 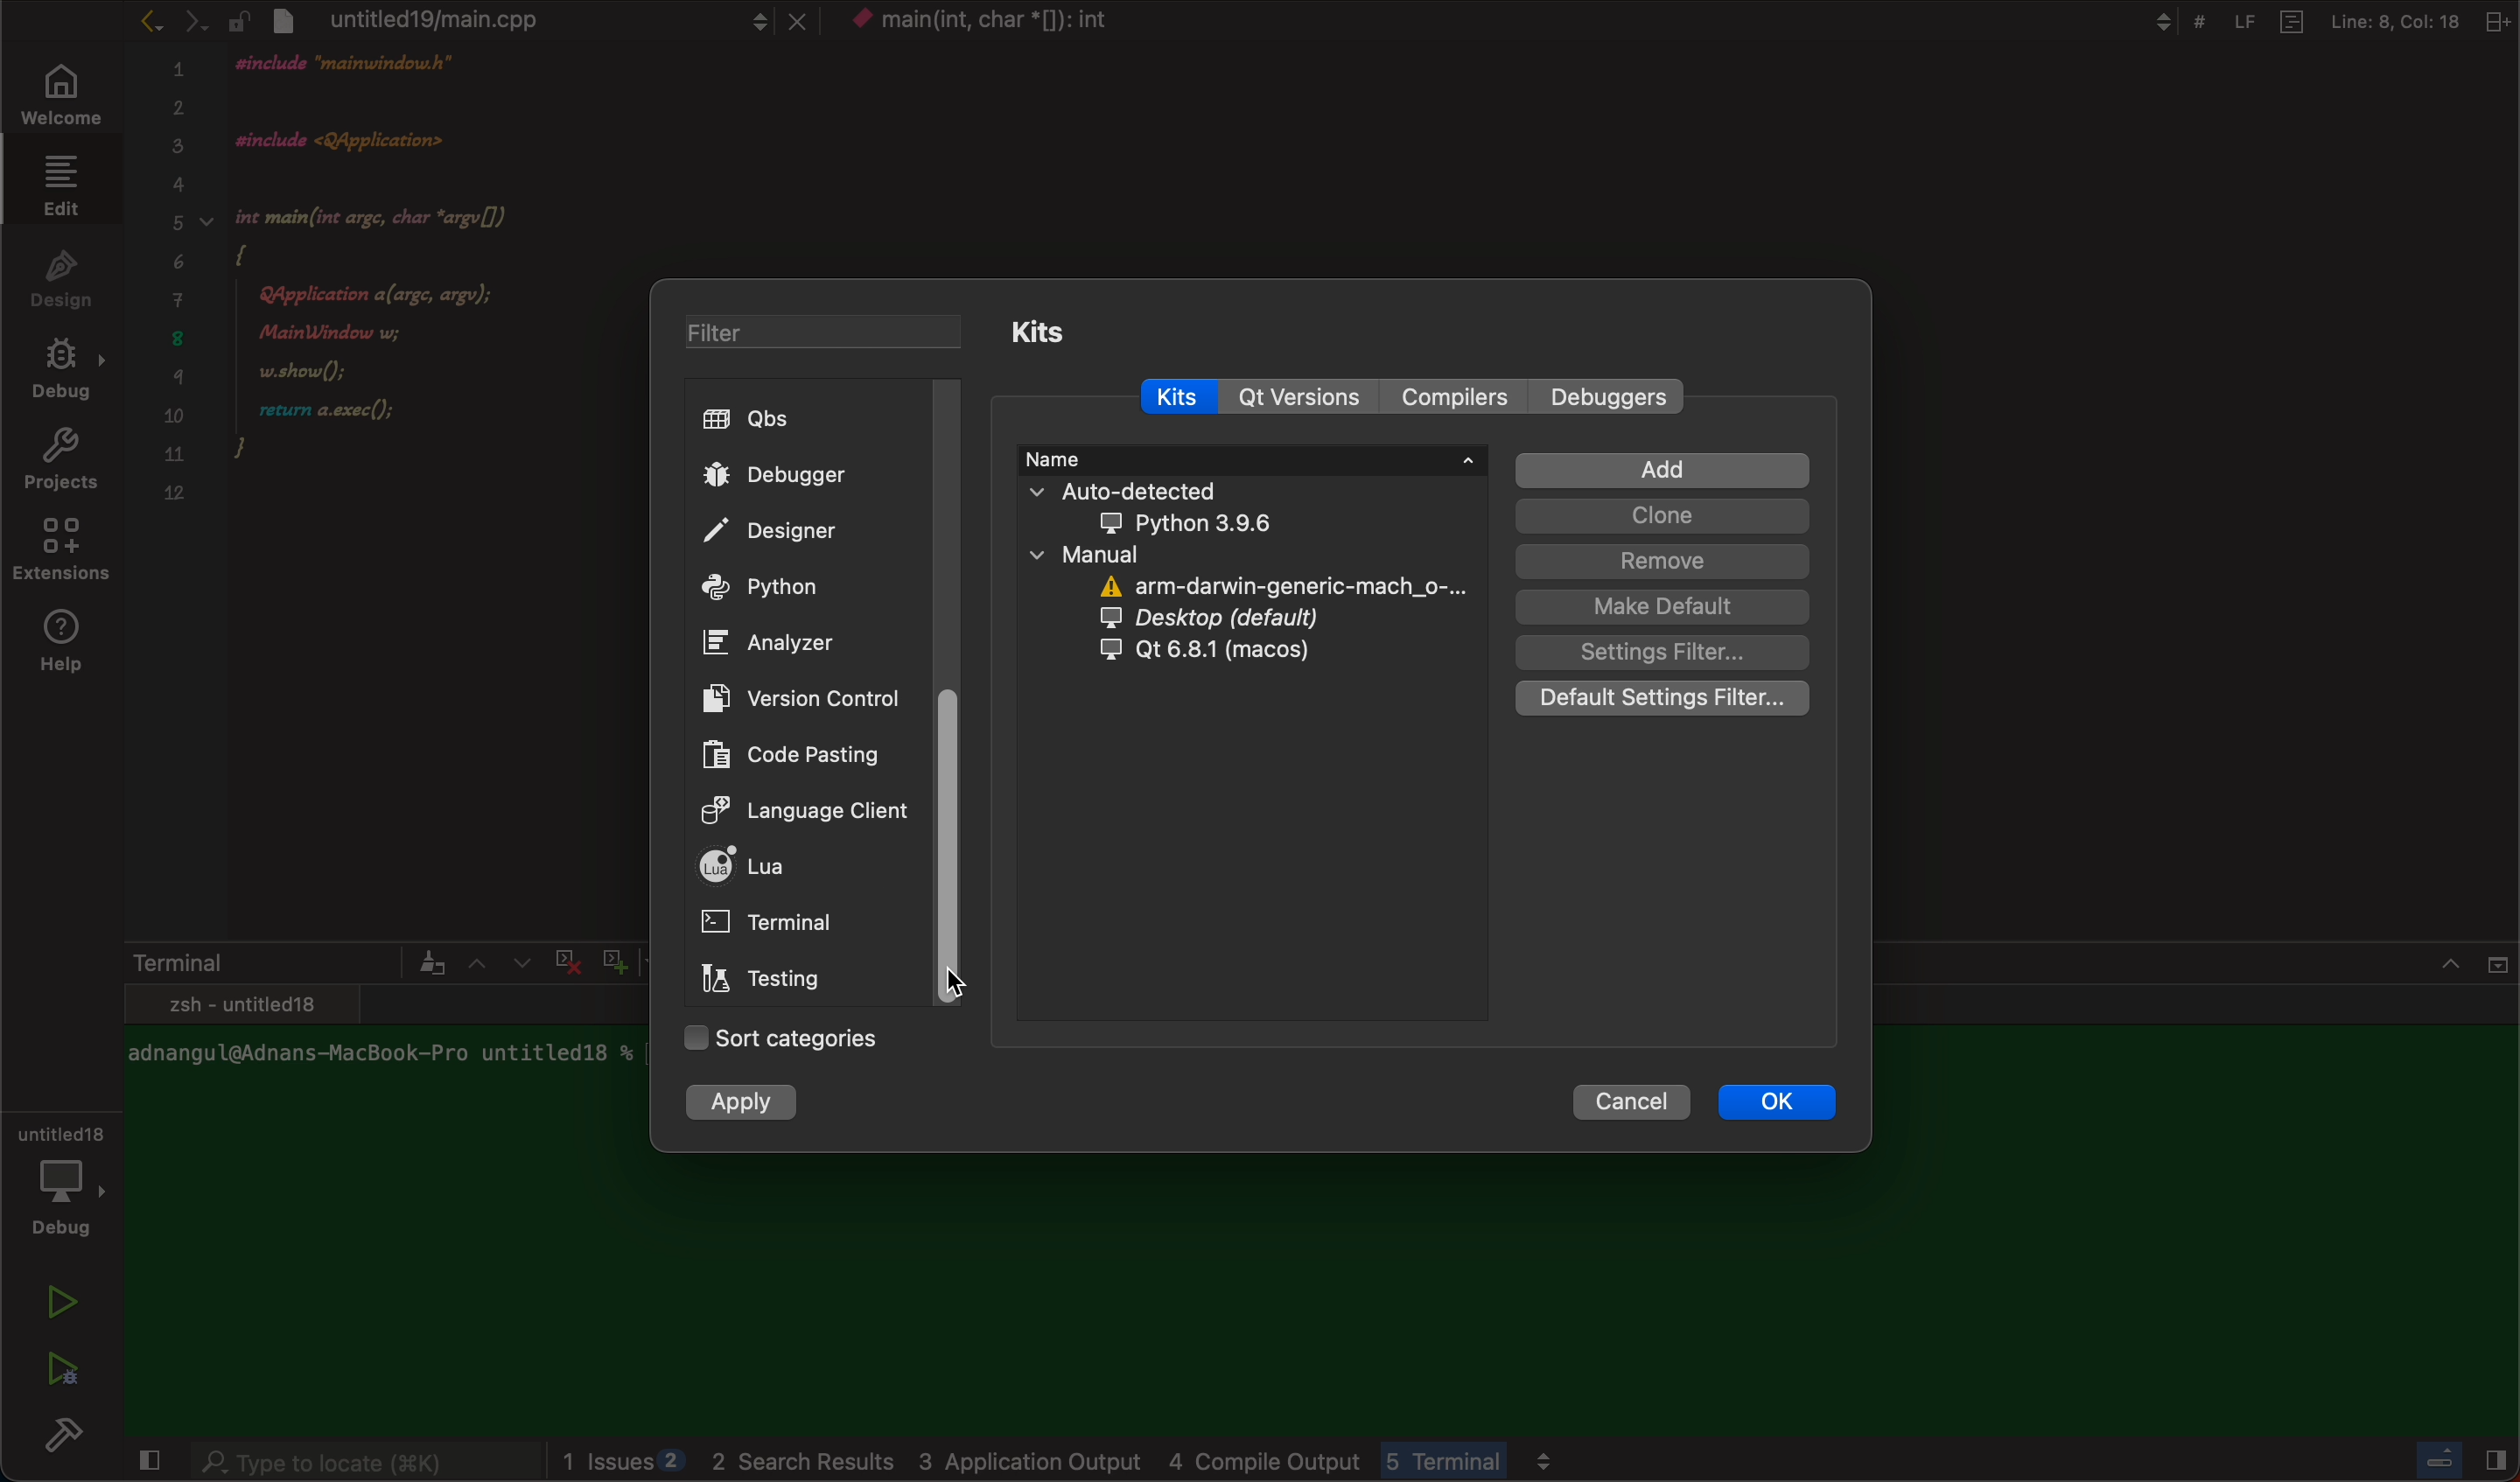 I want to click on kit information, so click(x=1261, y=564).